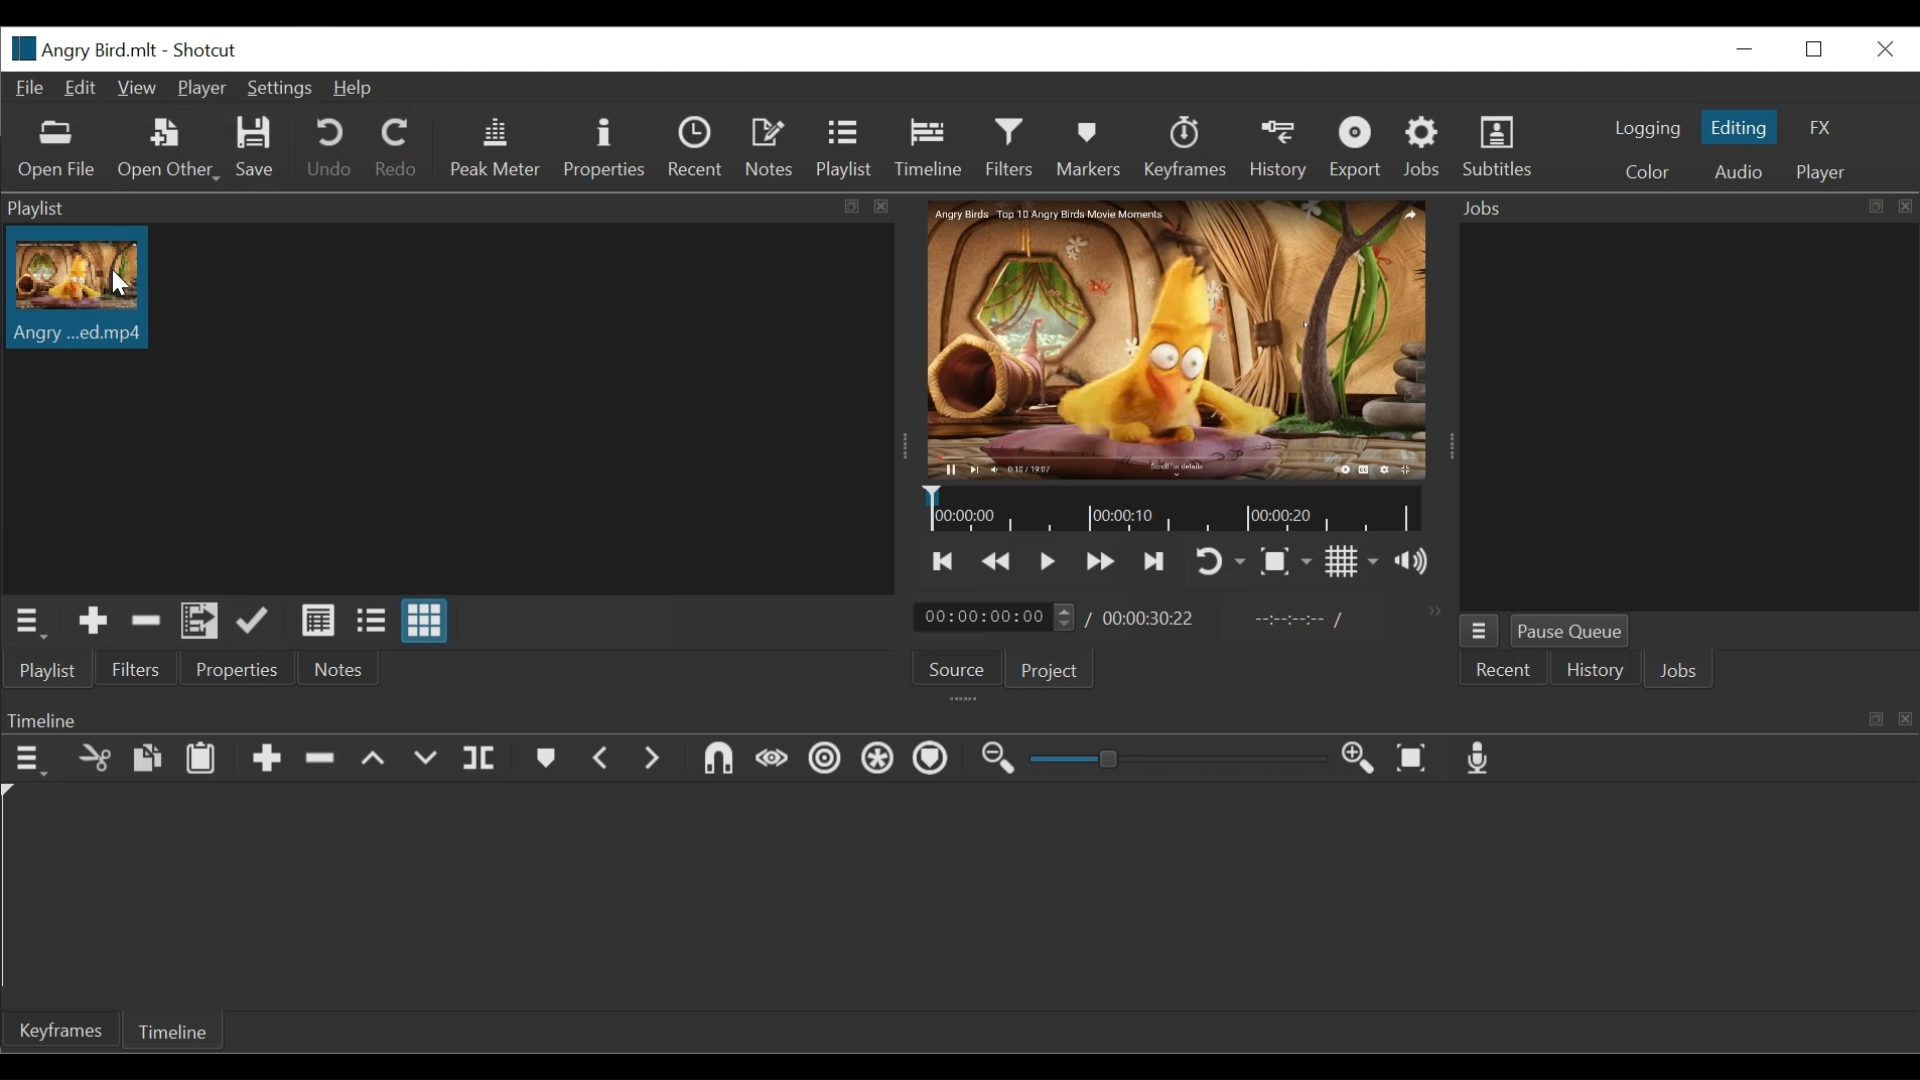 This screenshot has height=1080, width=1920. Describe the element at coordinates (718, 761) in the screenshot. I see `Snap  ` at that location.